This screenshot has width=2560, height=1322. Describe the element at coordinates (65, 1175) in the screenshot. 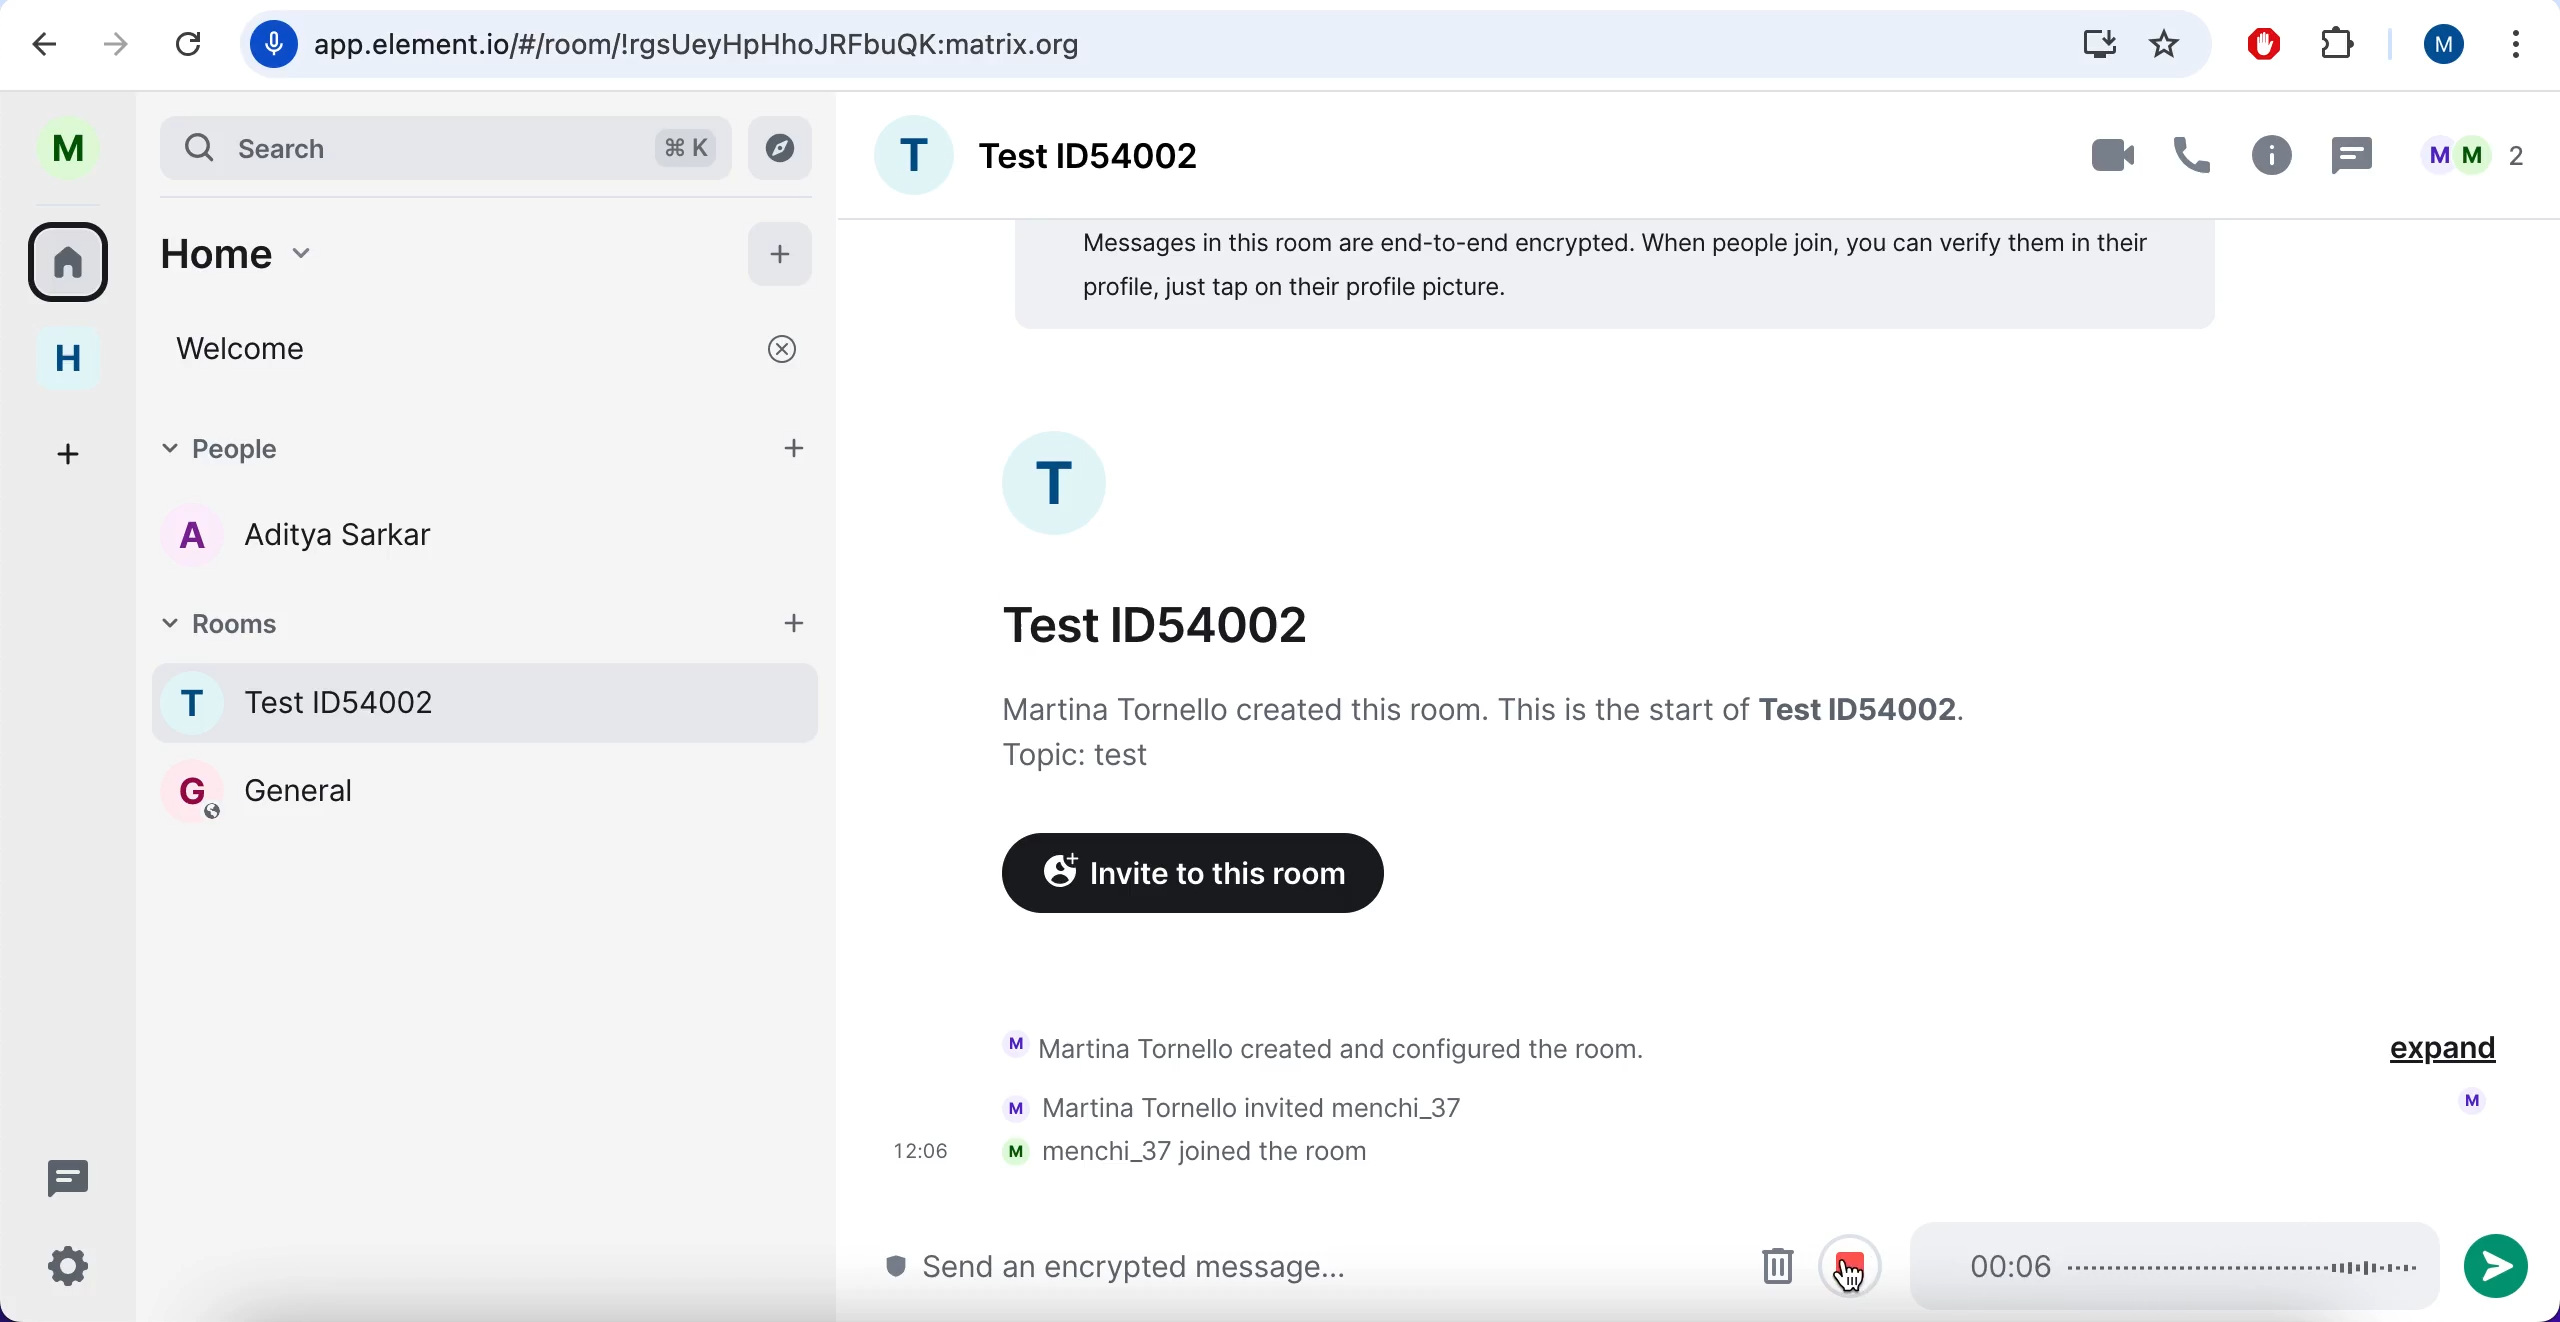

I see `threads` at that location.